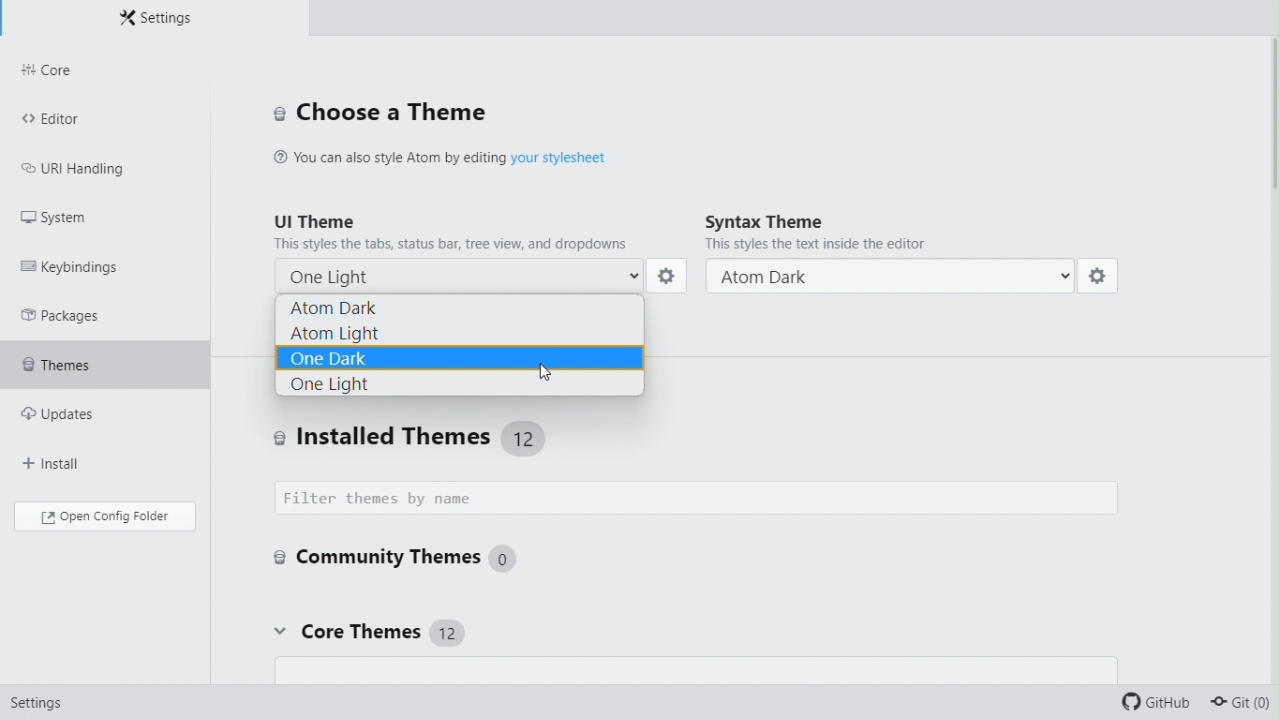  What do you see at coordinates (551, 367) in the screenshot?
I see `cursor` at bounding box center [551, 367].